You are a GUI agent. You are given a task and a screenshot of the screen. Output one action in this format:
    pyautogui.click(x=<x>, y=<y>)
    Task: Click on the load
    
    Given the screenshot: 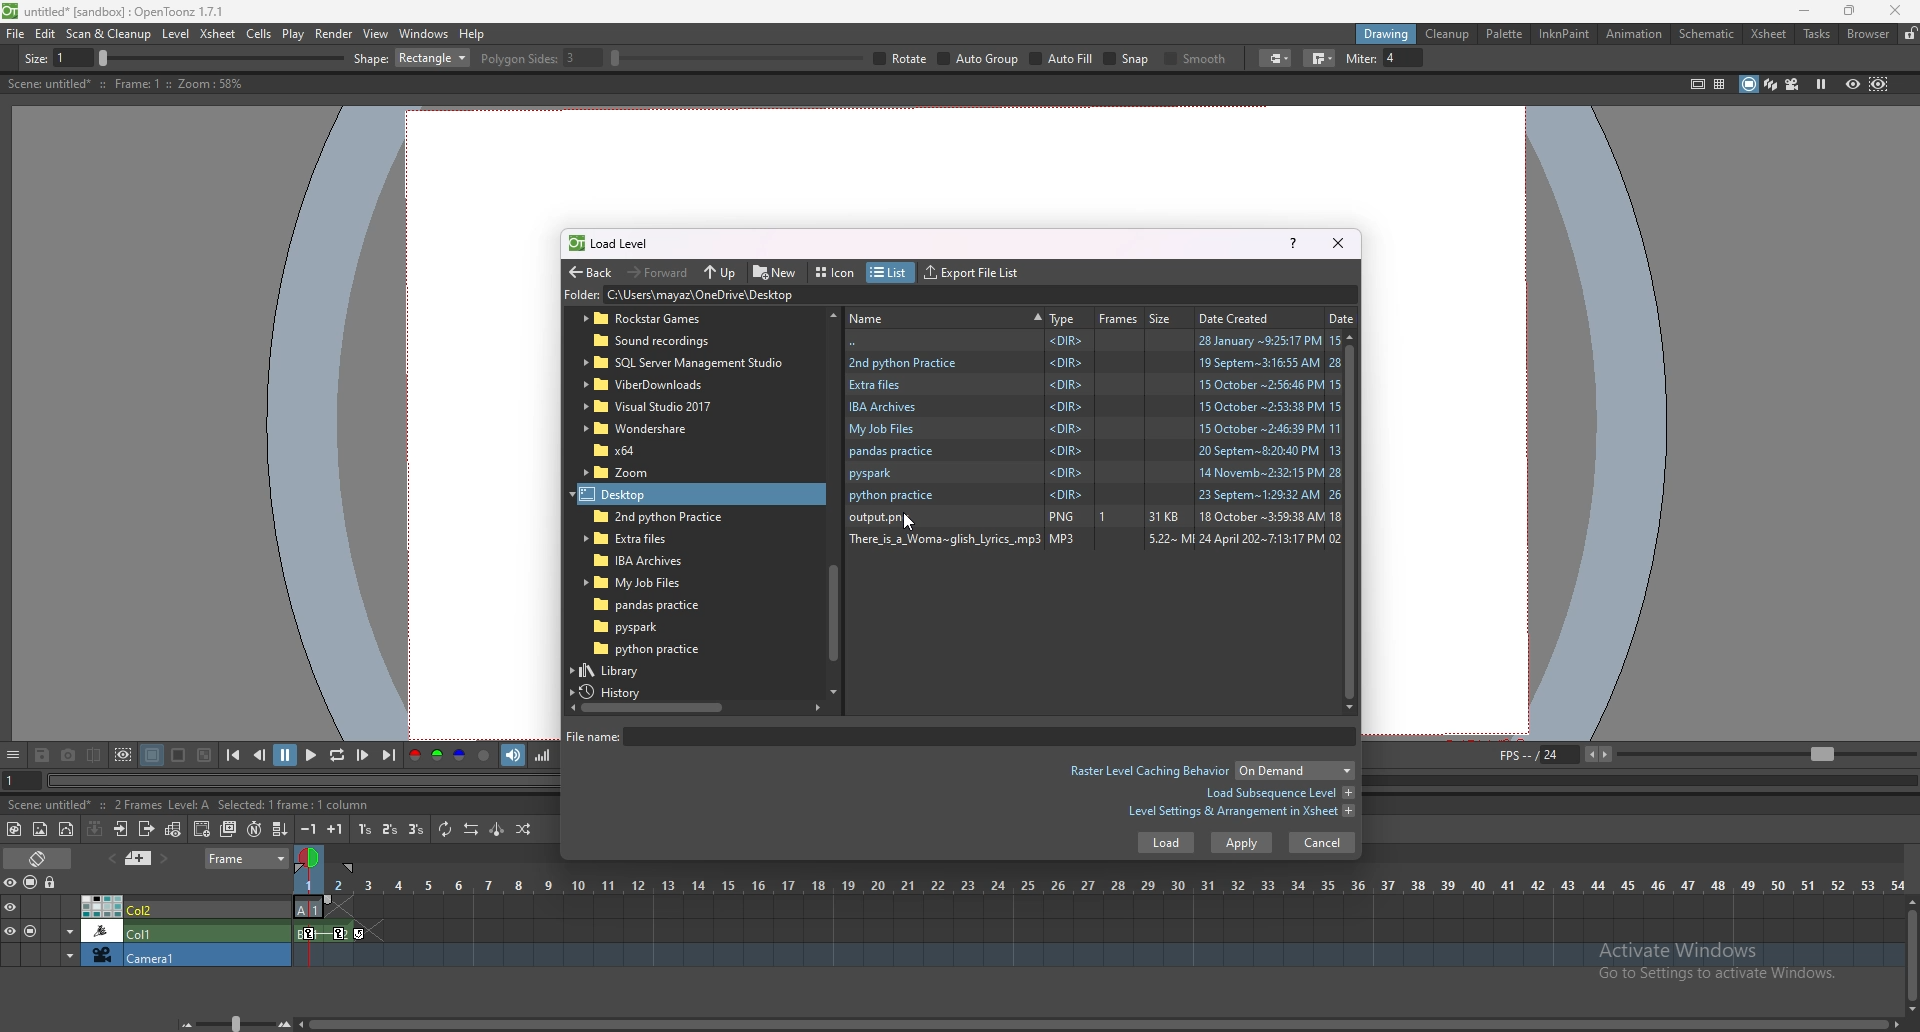 What is the action you would take?
    pyautogui.click(x=1165, y=843)
    